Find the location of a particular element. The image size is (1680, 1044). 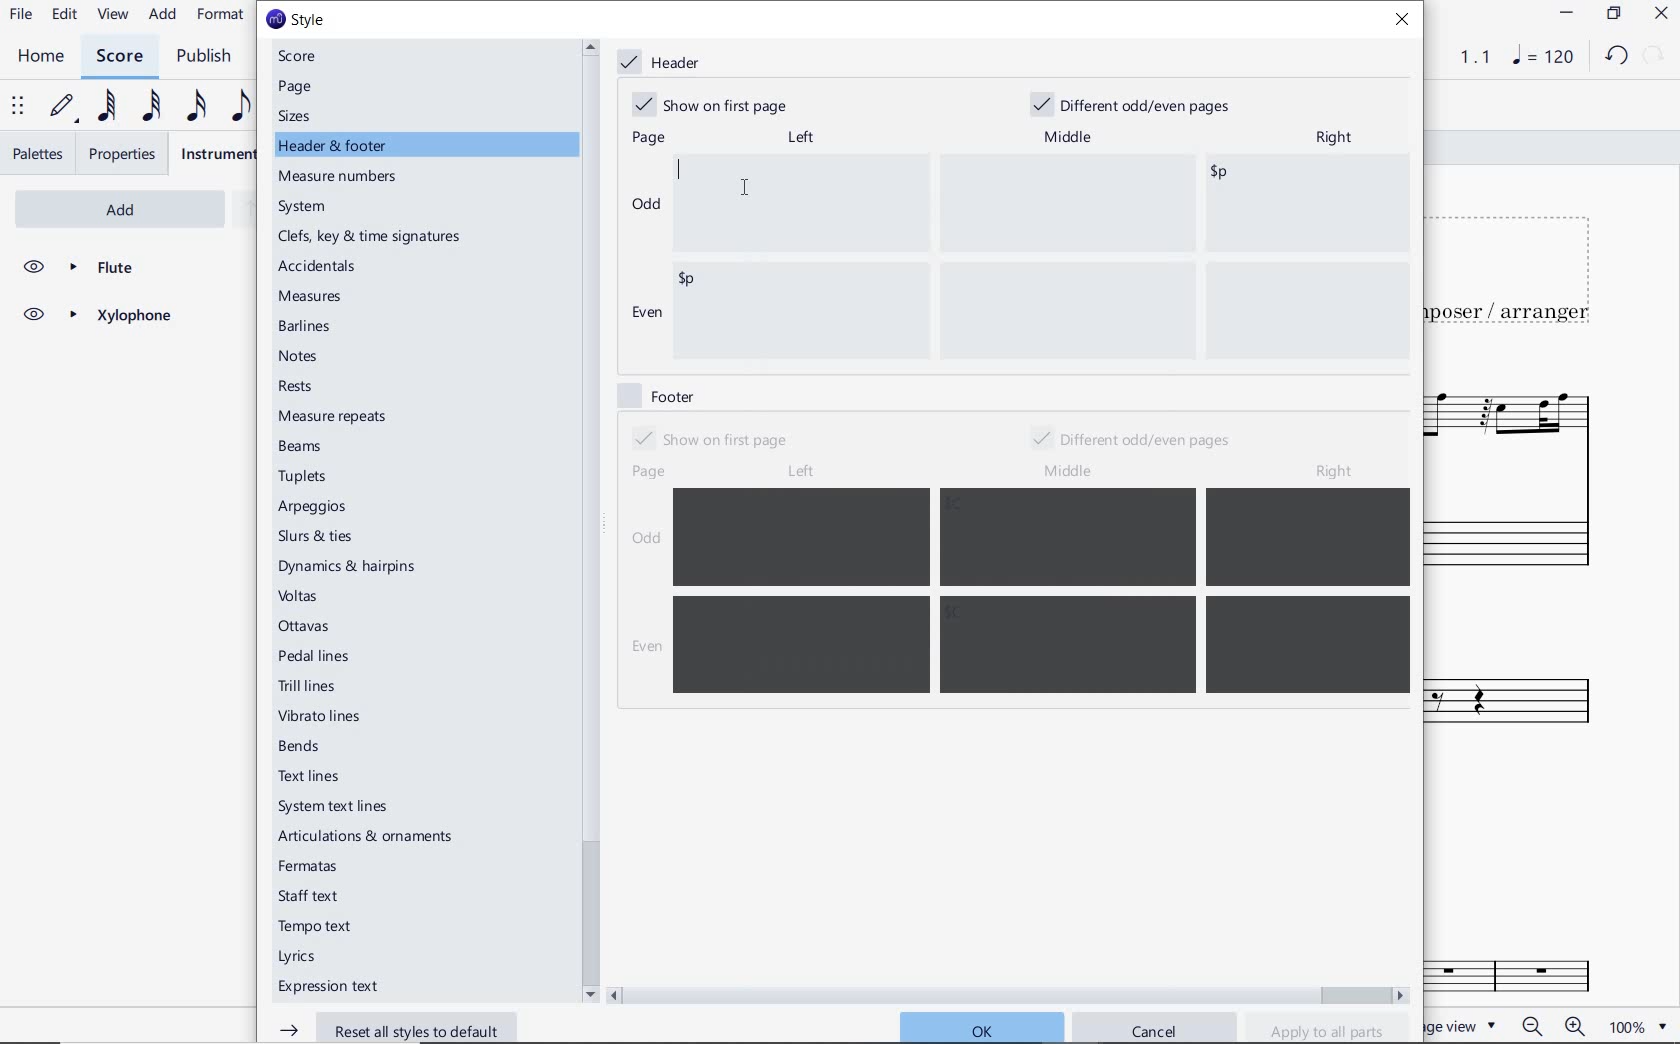

SELECT TO MOVE is located at coordinates (18, 107).